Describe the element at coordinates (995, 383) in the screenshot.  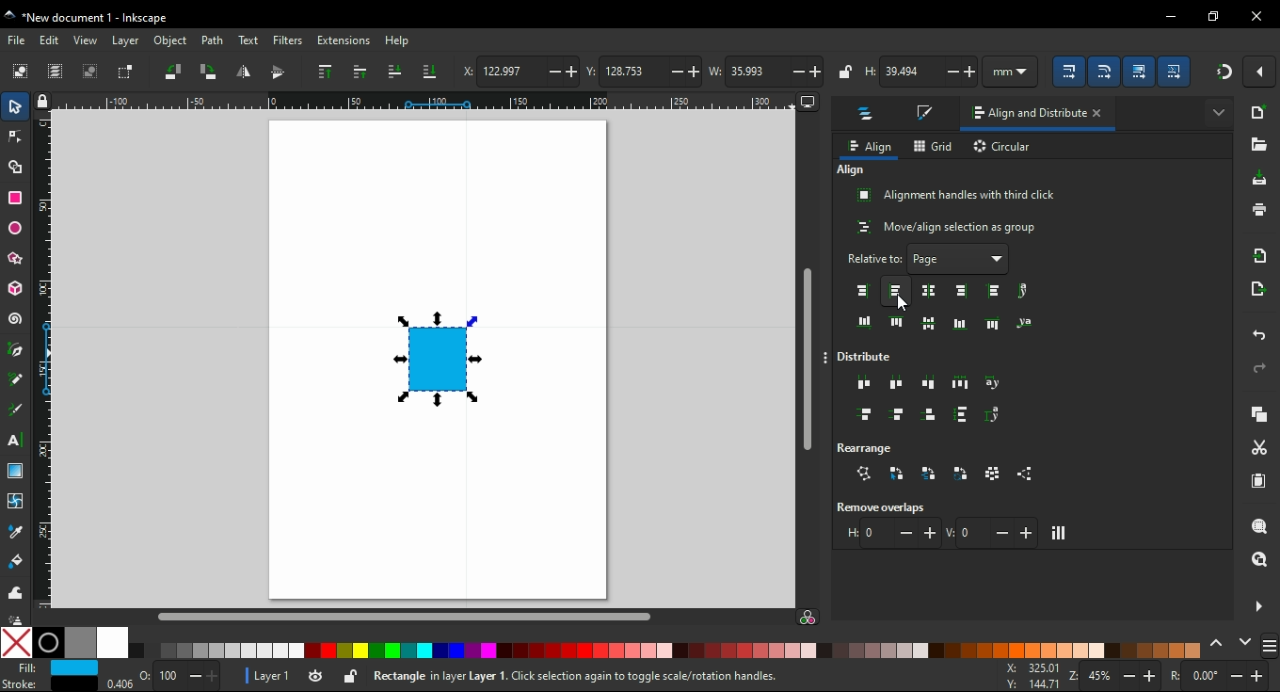
I see `distribute anchors horizontally ` at that location.